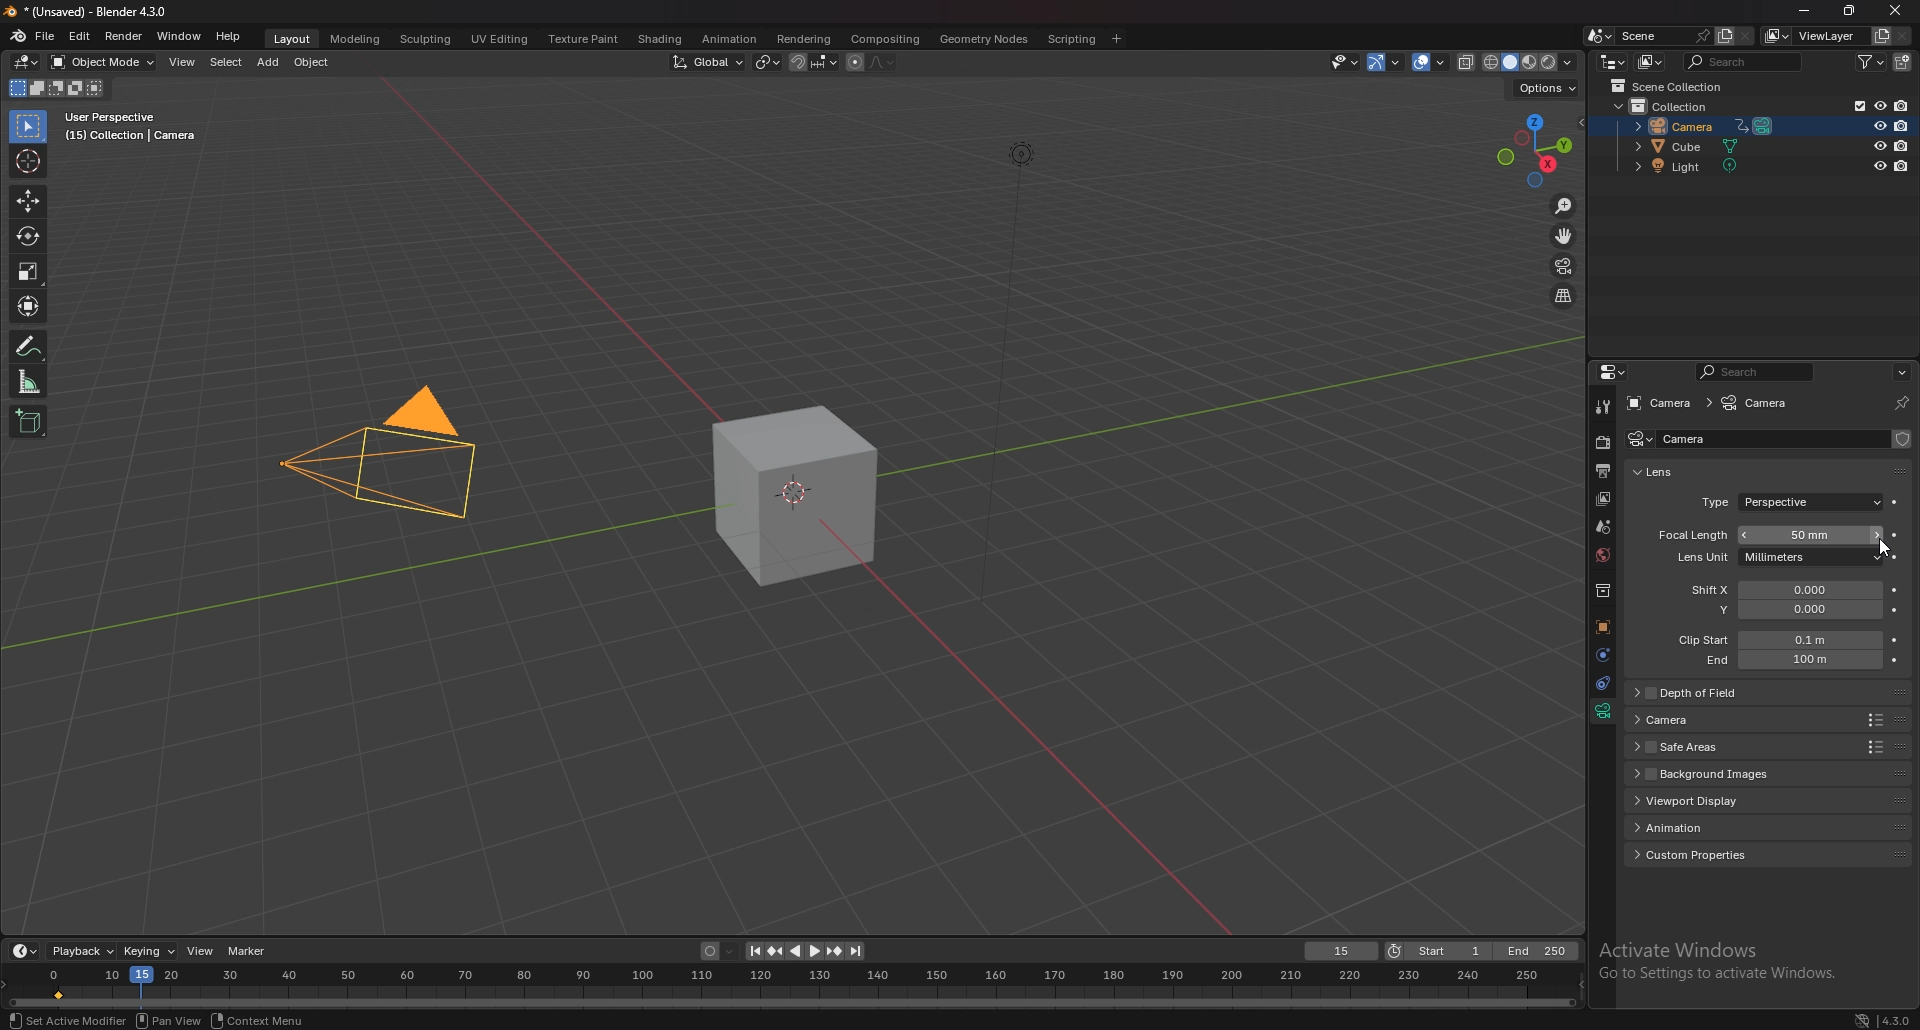 The width and height of the screenshot is (1920, 1030). Describe the element at coordinates (1851, 13) in the screenshot. I see `resize` at that location.